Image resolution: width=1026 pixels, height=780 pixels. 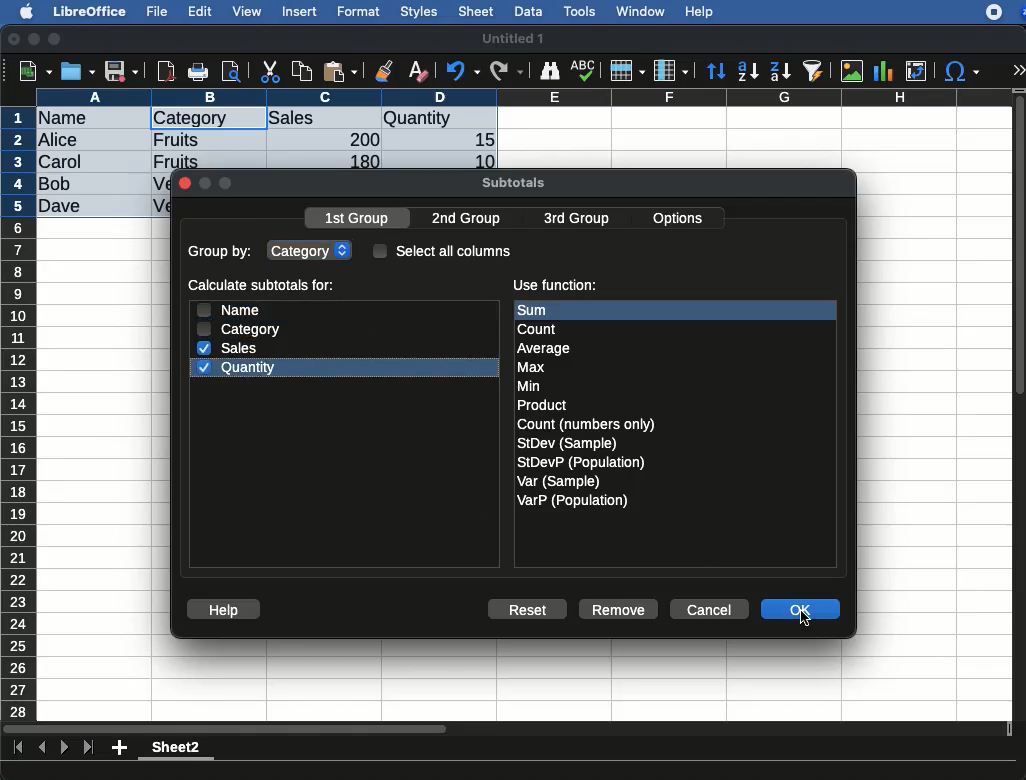 I want to click on subtotals, so click(x=513, y=180).